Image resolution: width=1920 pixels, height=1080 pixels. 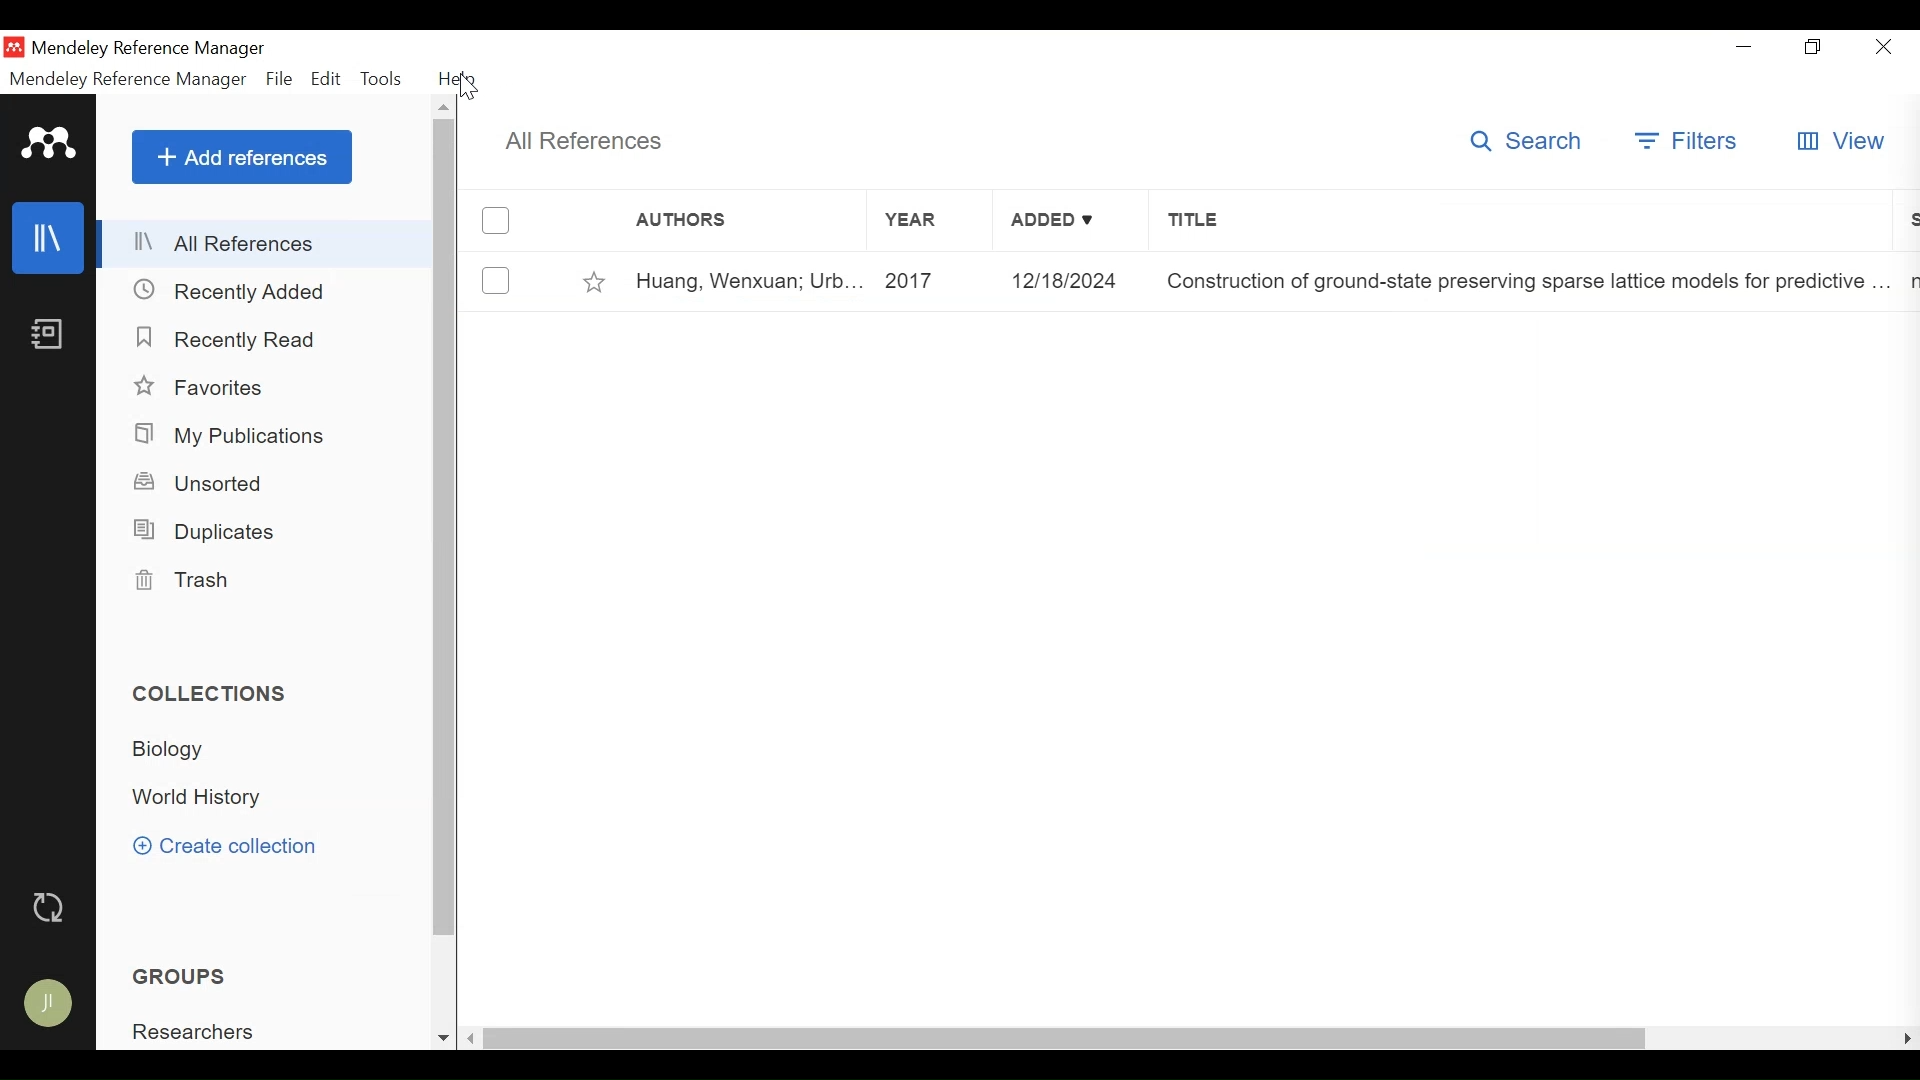 What do you see at coordinates (49, 341) in the screenshot?
I see `Notebook` at bounding box center [49, 341].